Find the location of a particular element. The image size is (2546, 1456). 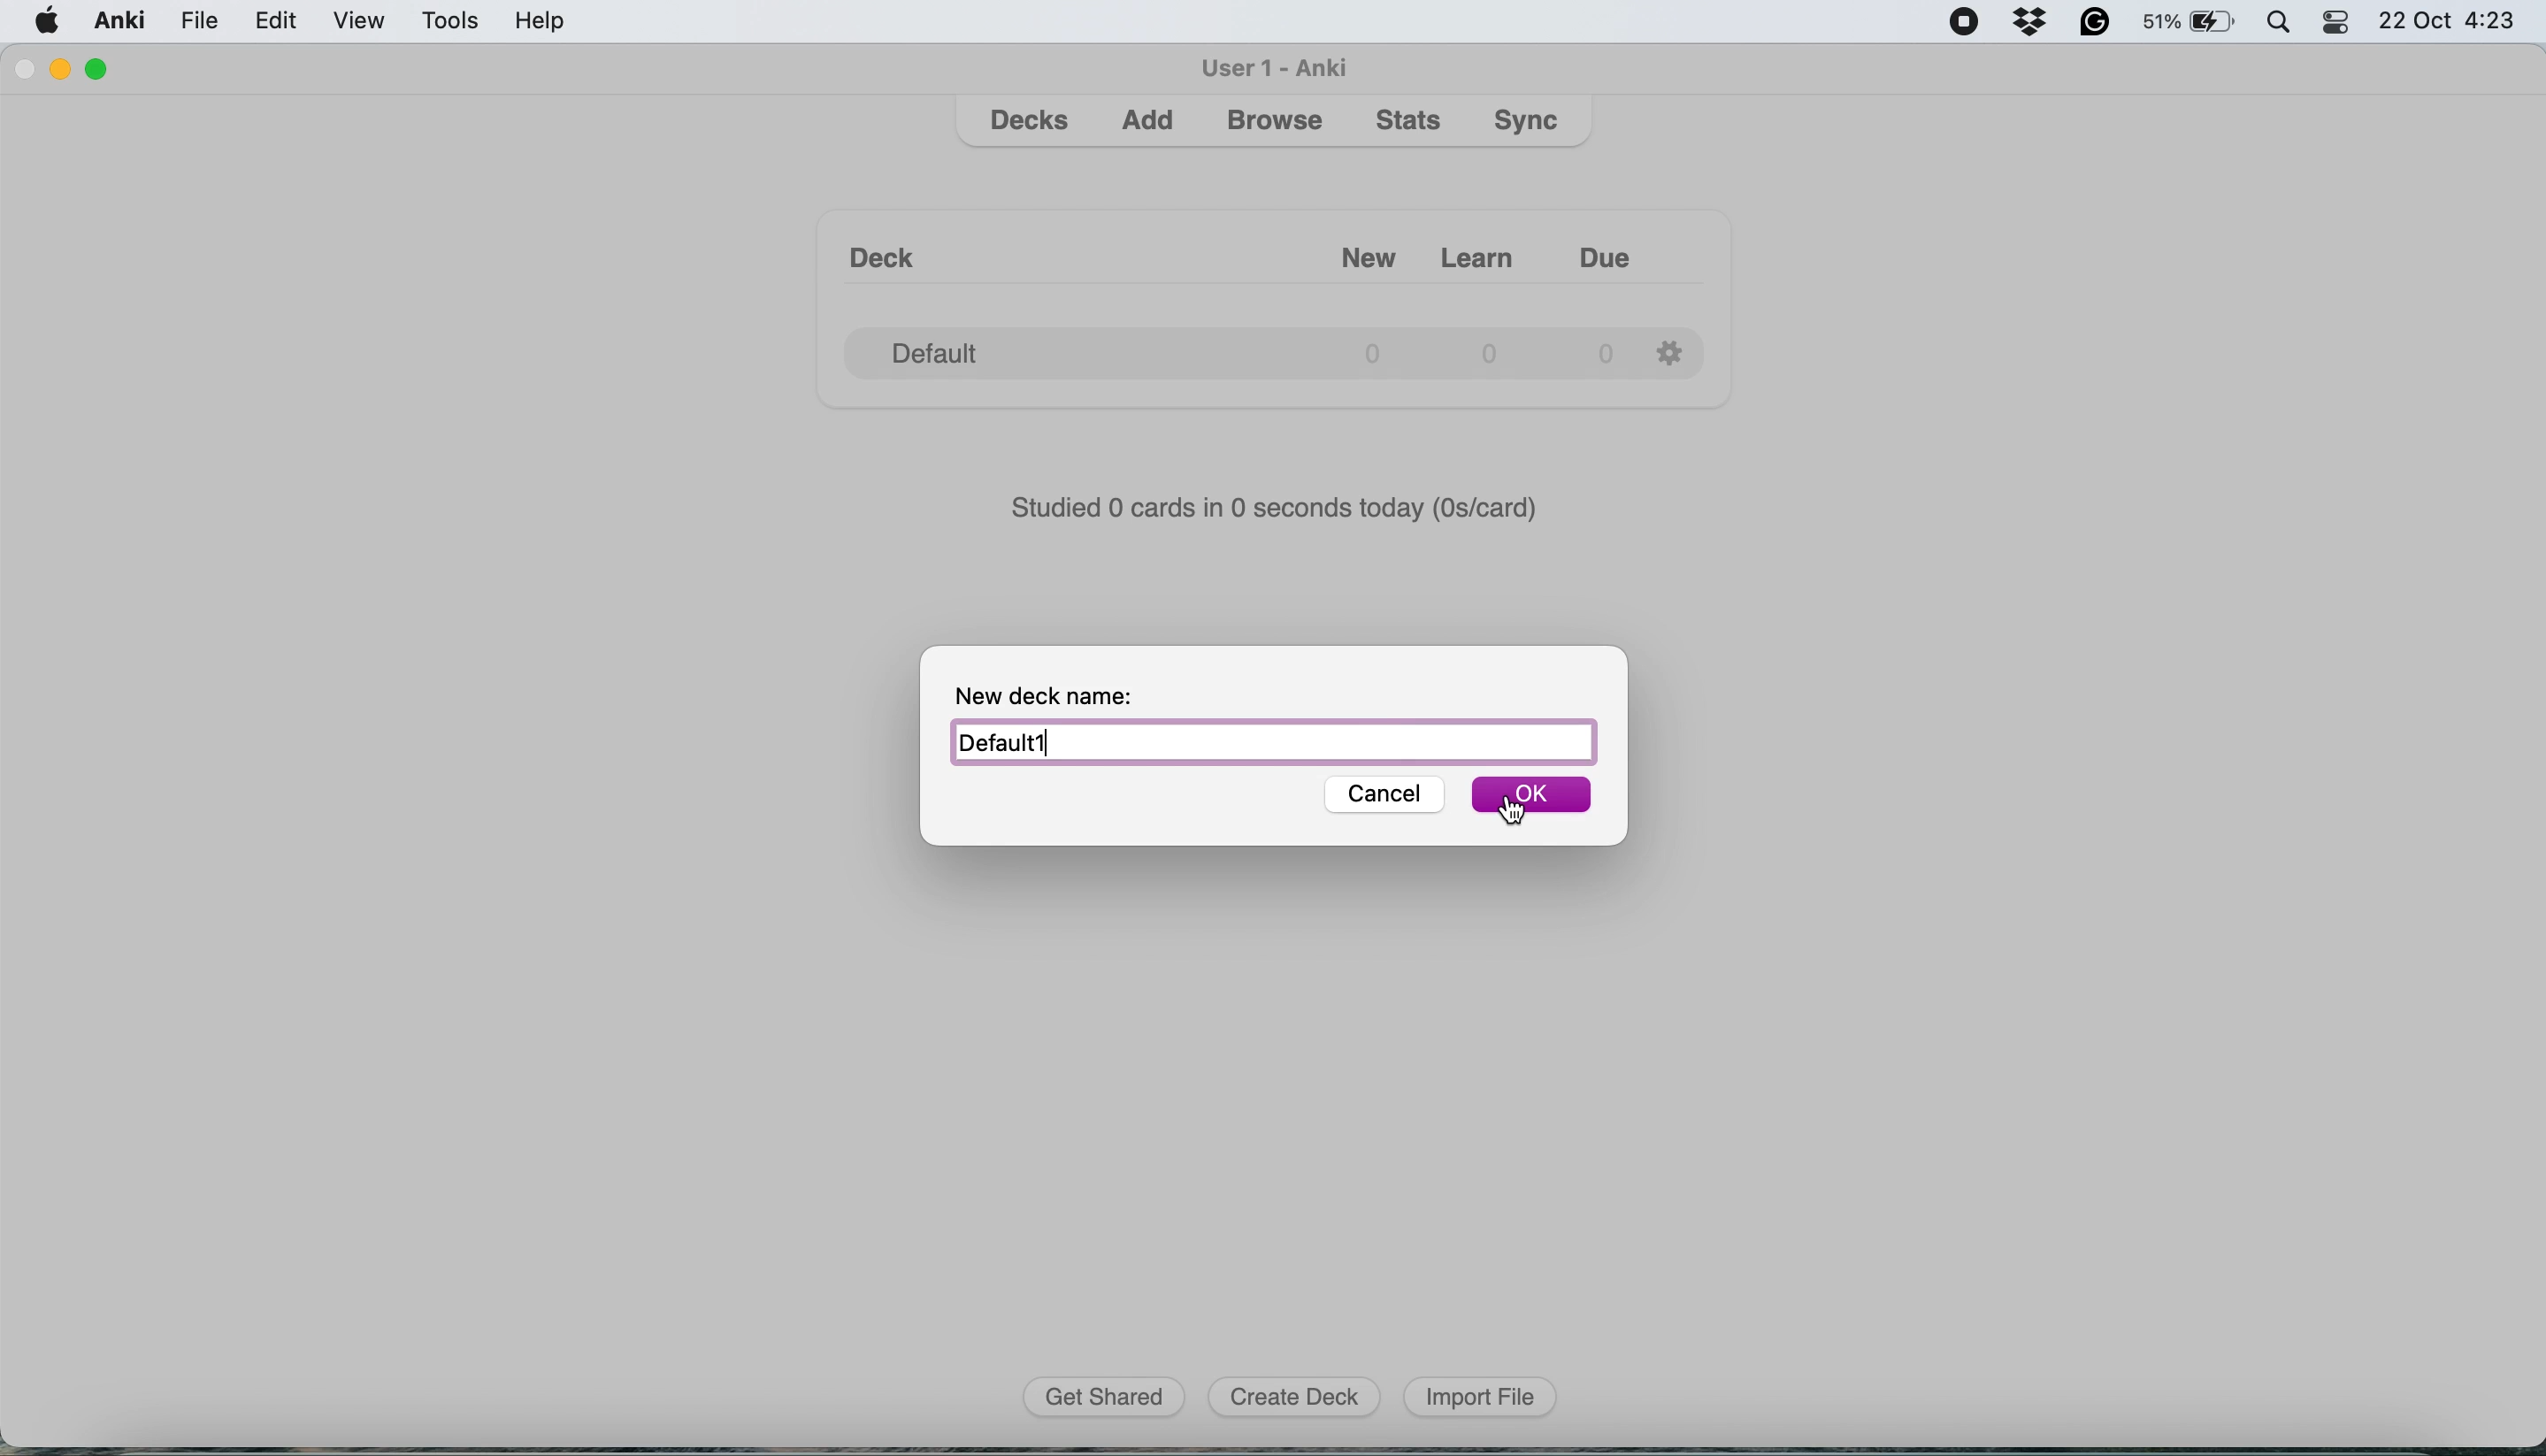

New deck name: is located at coordinates (1065, 692).